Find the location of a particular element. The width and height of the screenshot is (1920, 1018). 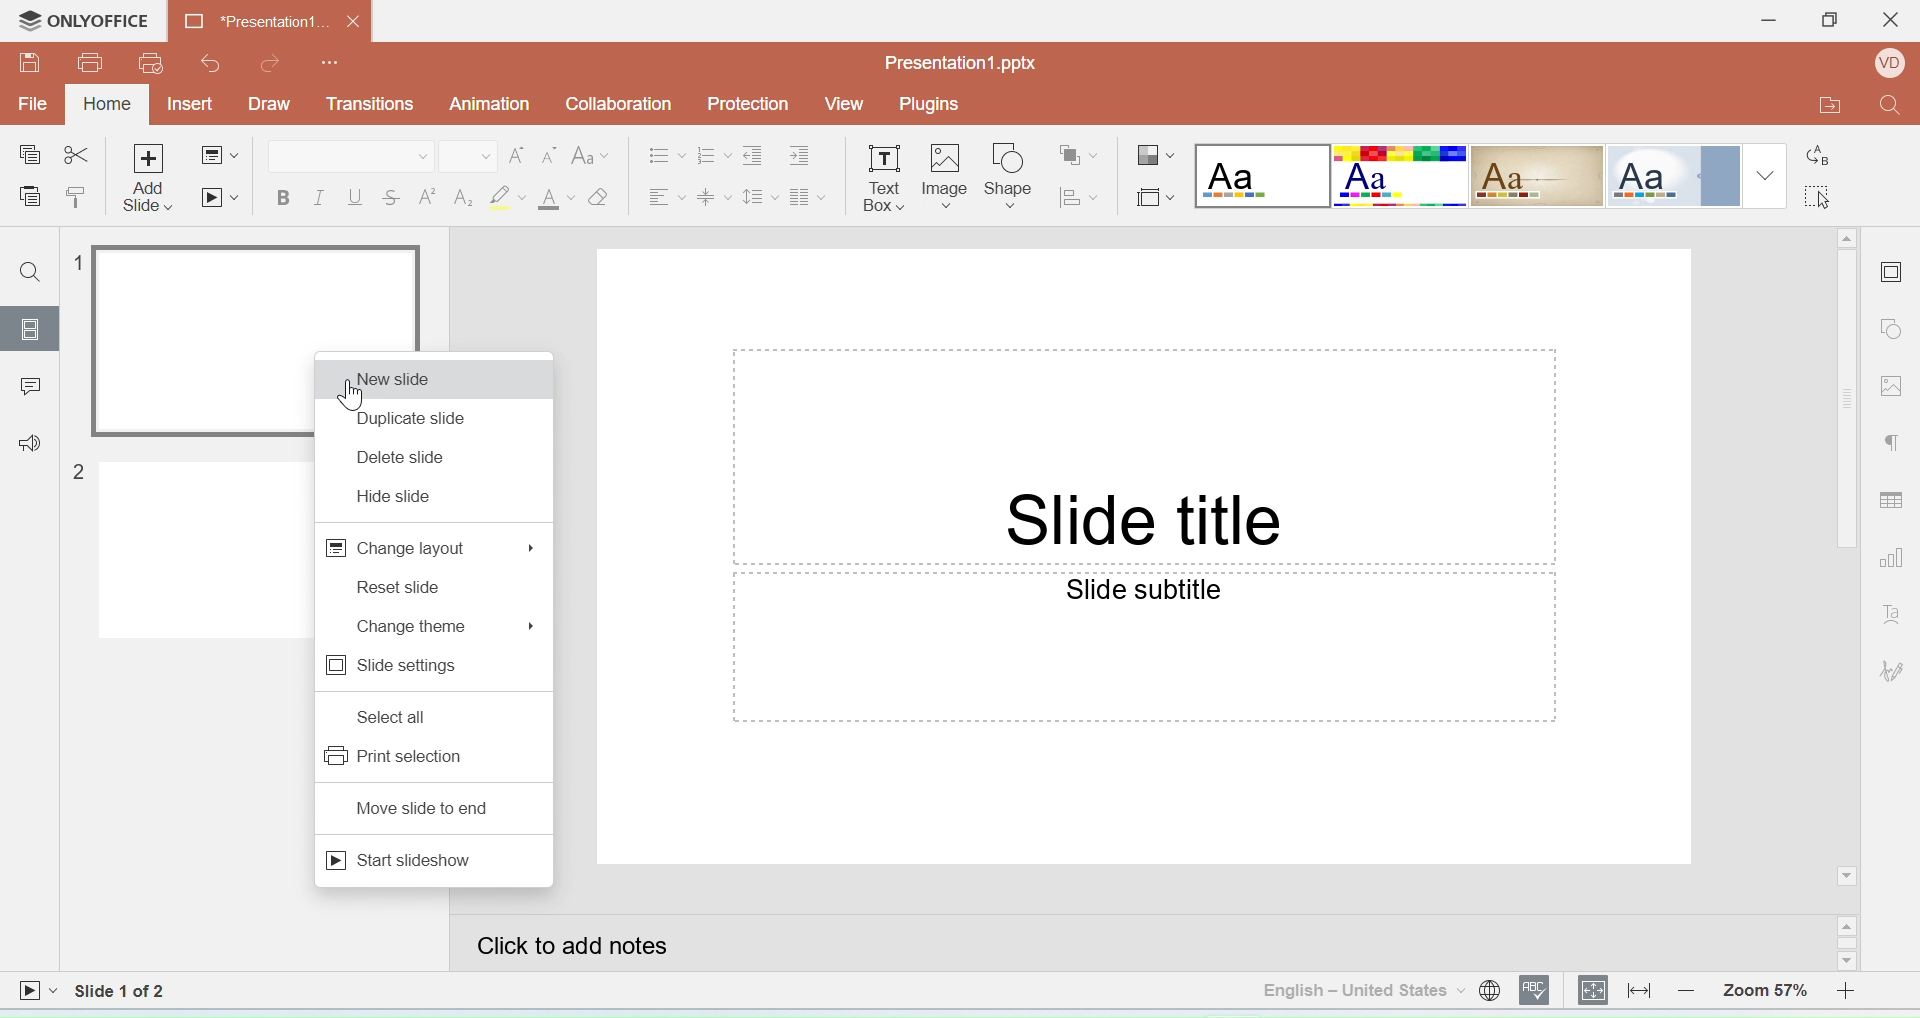

Close is located at coordinates (1889, 25).